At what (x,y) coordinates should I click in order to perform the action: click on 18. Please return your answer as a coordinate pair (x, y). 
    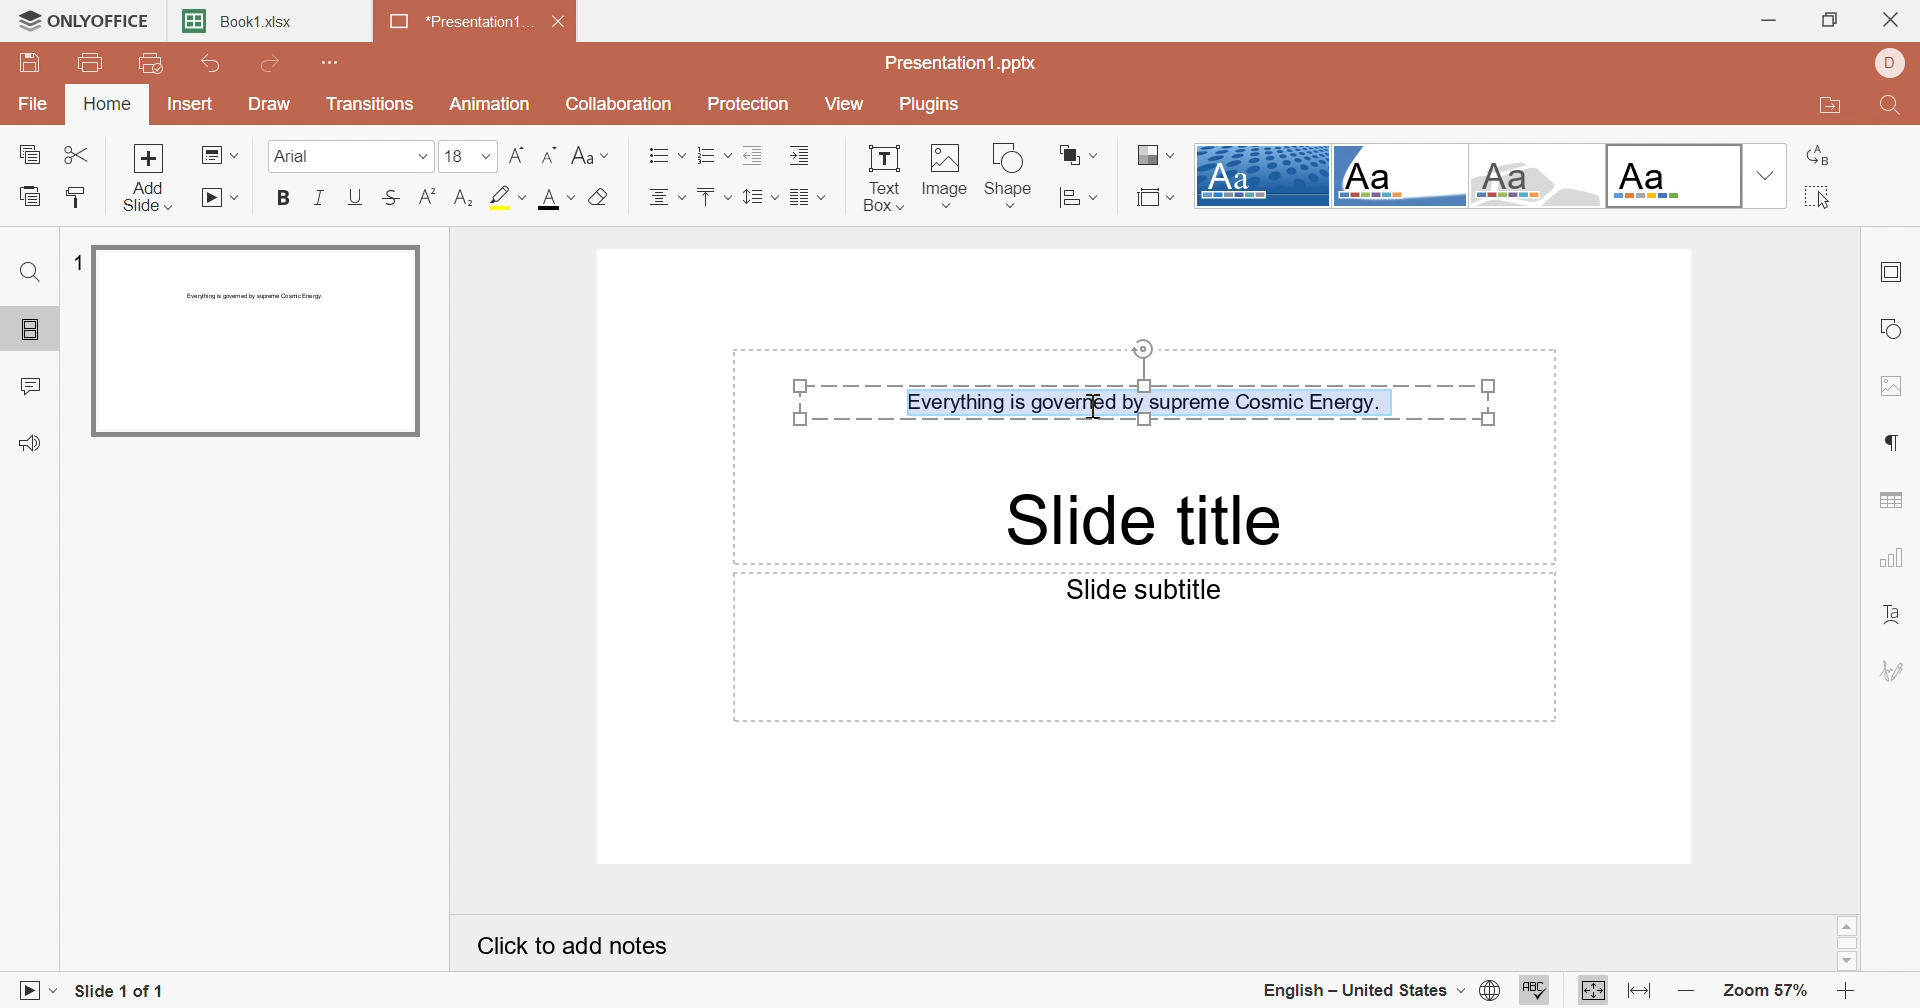
    Looking at the image, I should click on (469, 157).